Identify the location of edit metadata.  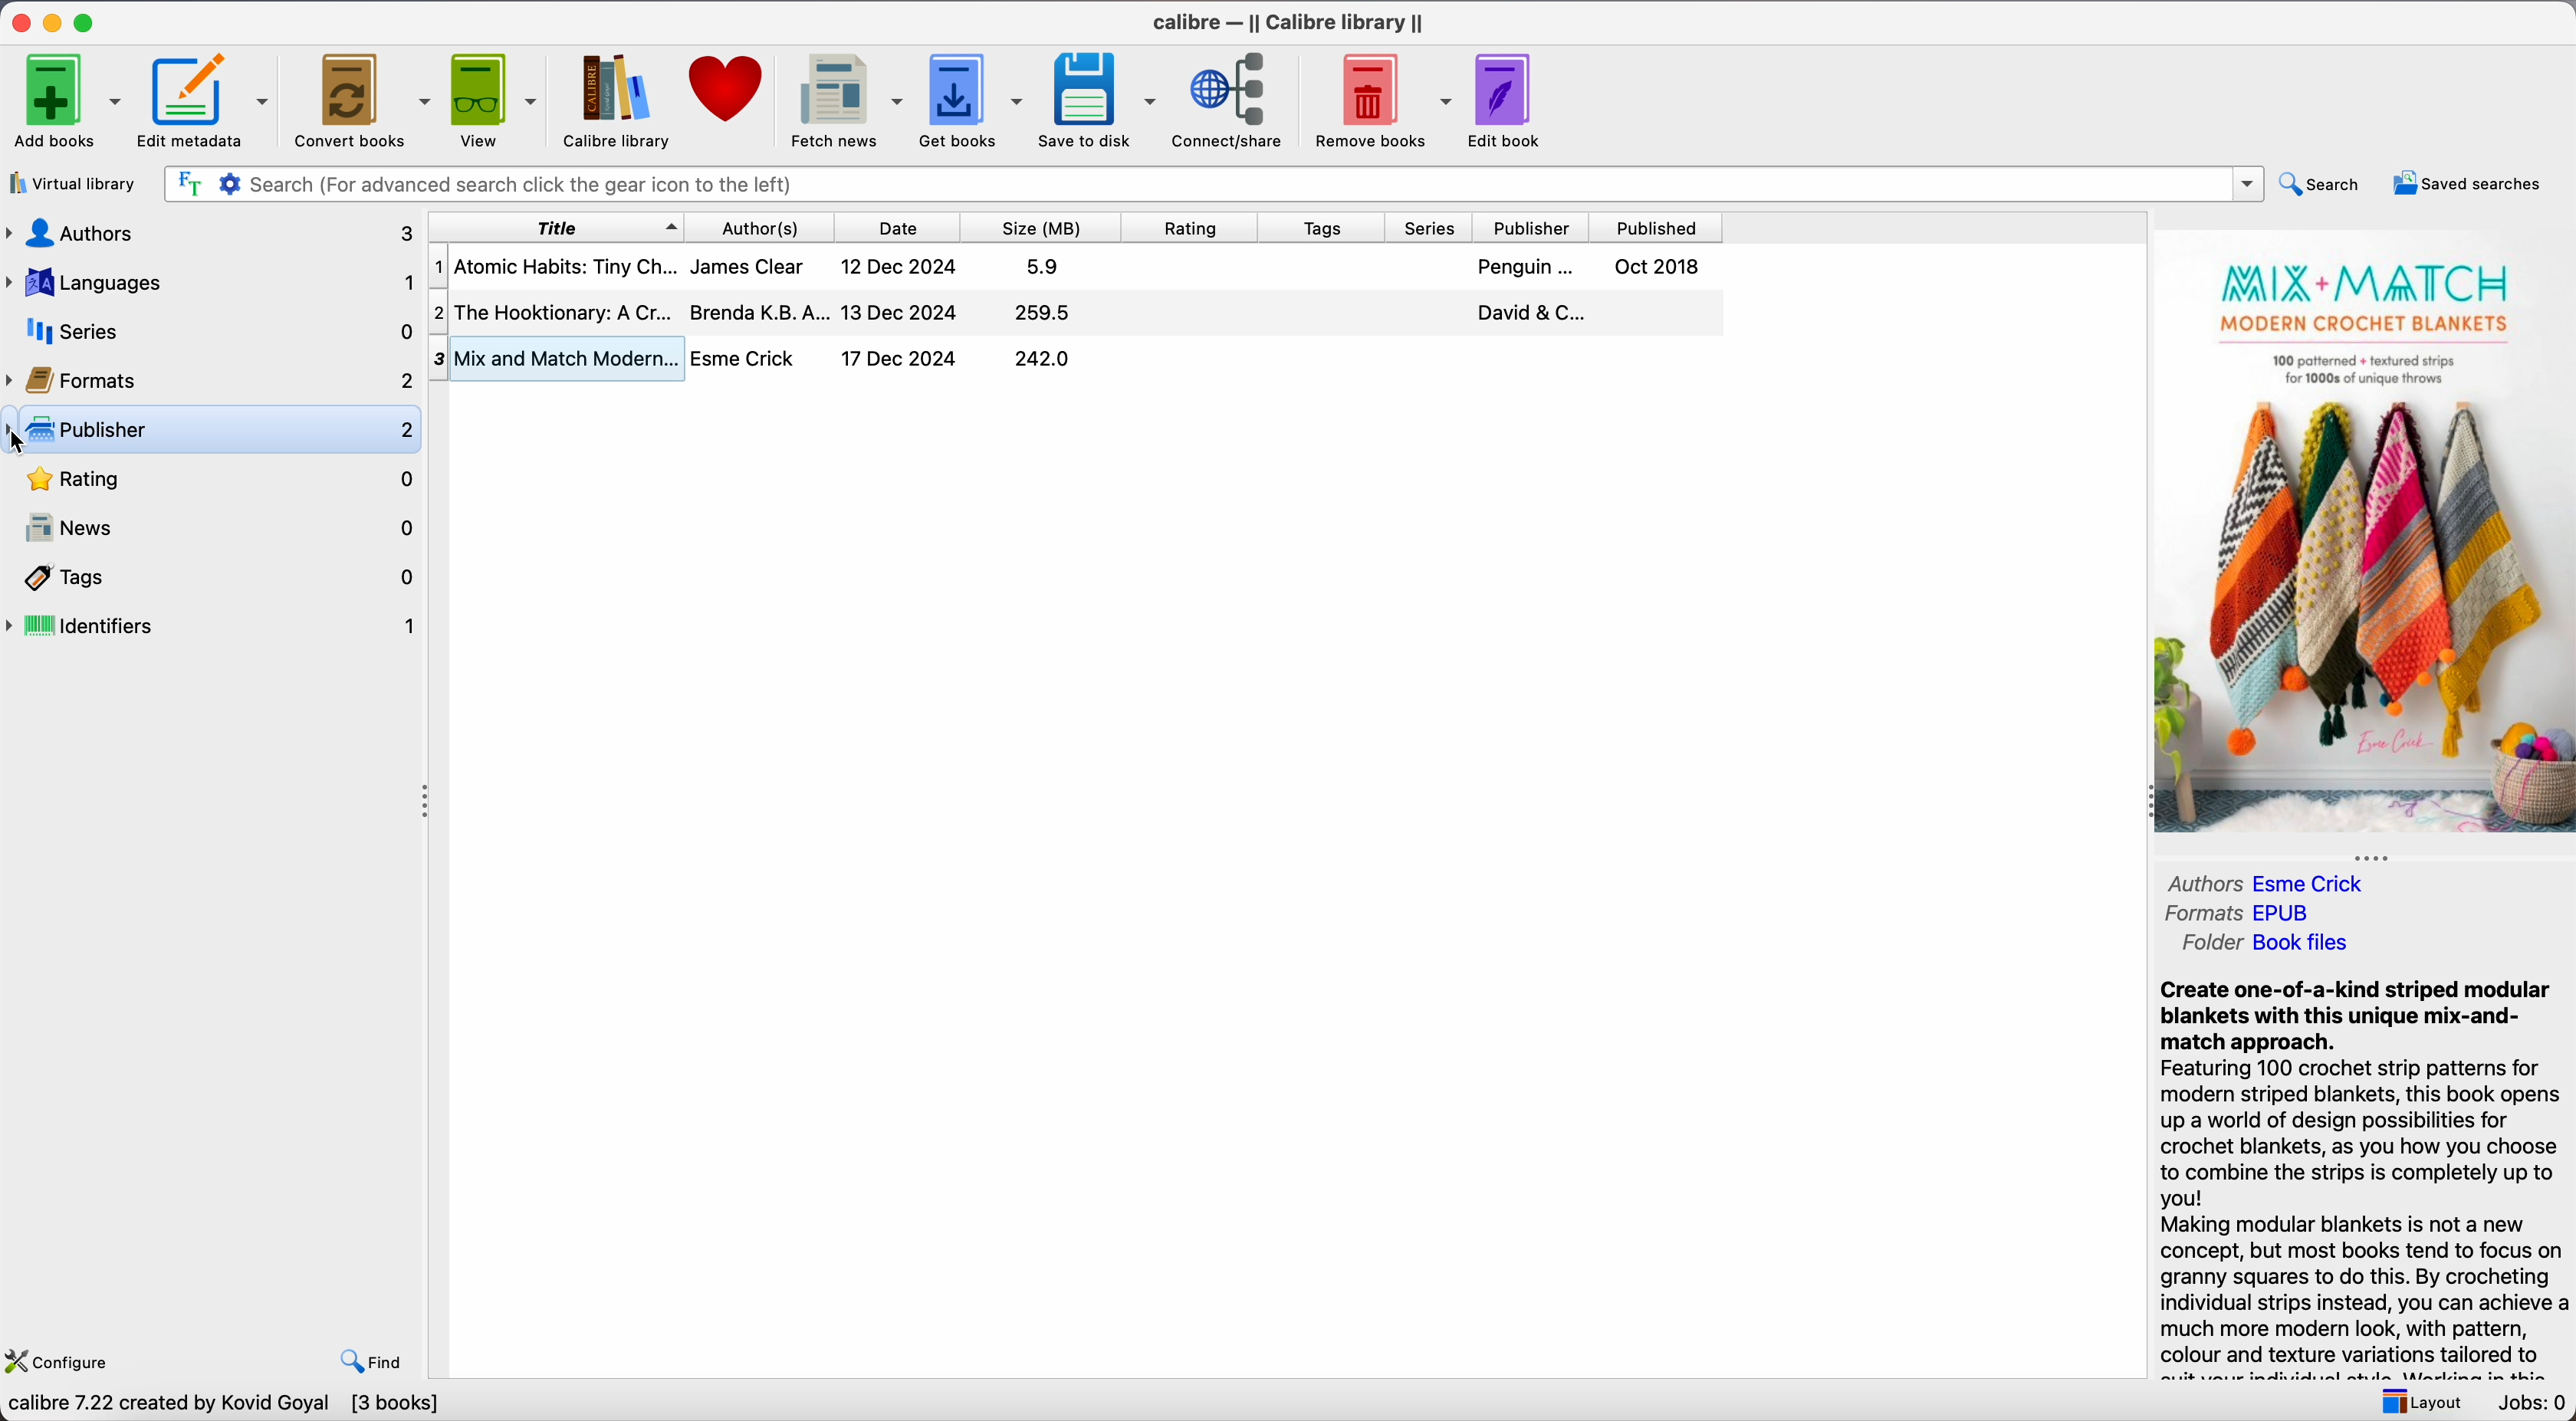
(208, 101).